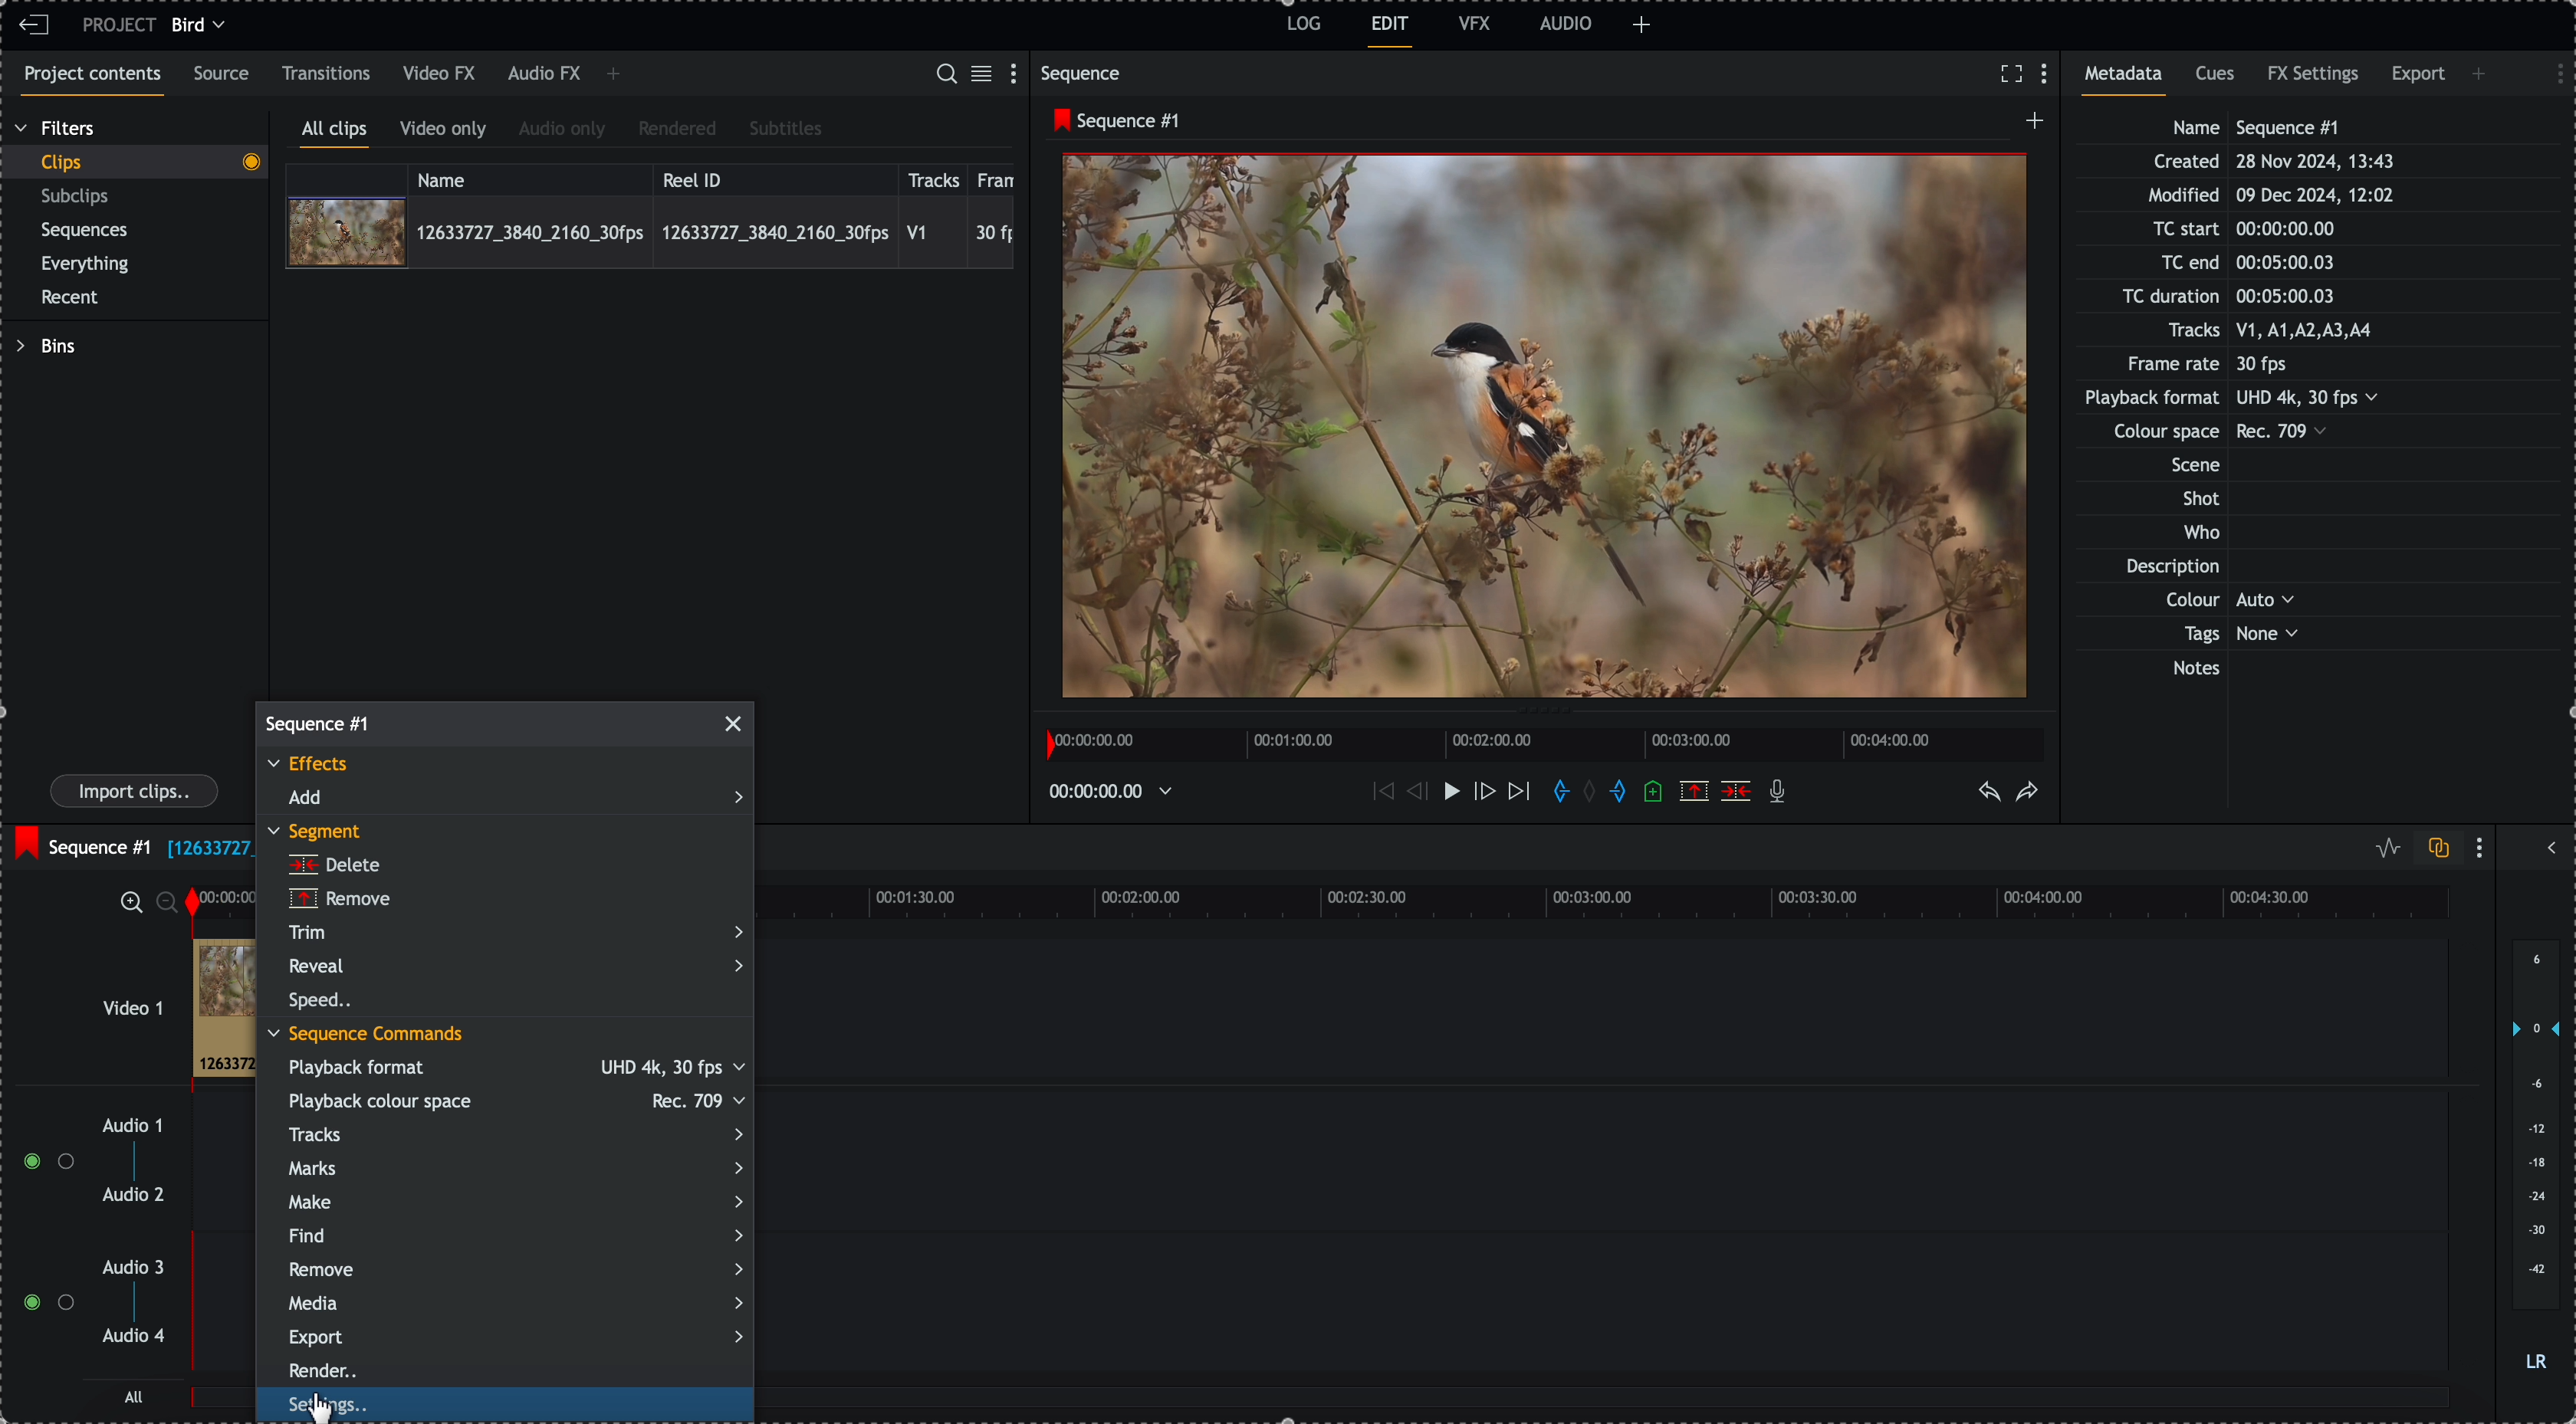 The height and width of the screenshot is (1424, 2576). What do you see at coordinates (132, 1337) in the screenshot?
I see `audio 4` at bounding box center [132, 1337].